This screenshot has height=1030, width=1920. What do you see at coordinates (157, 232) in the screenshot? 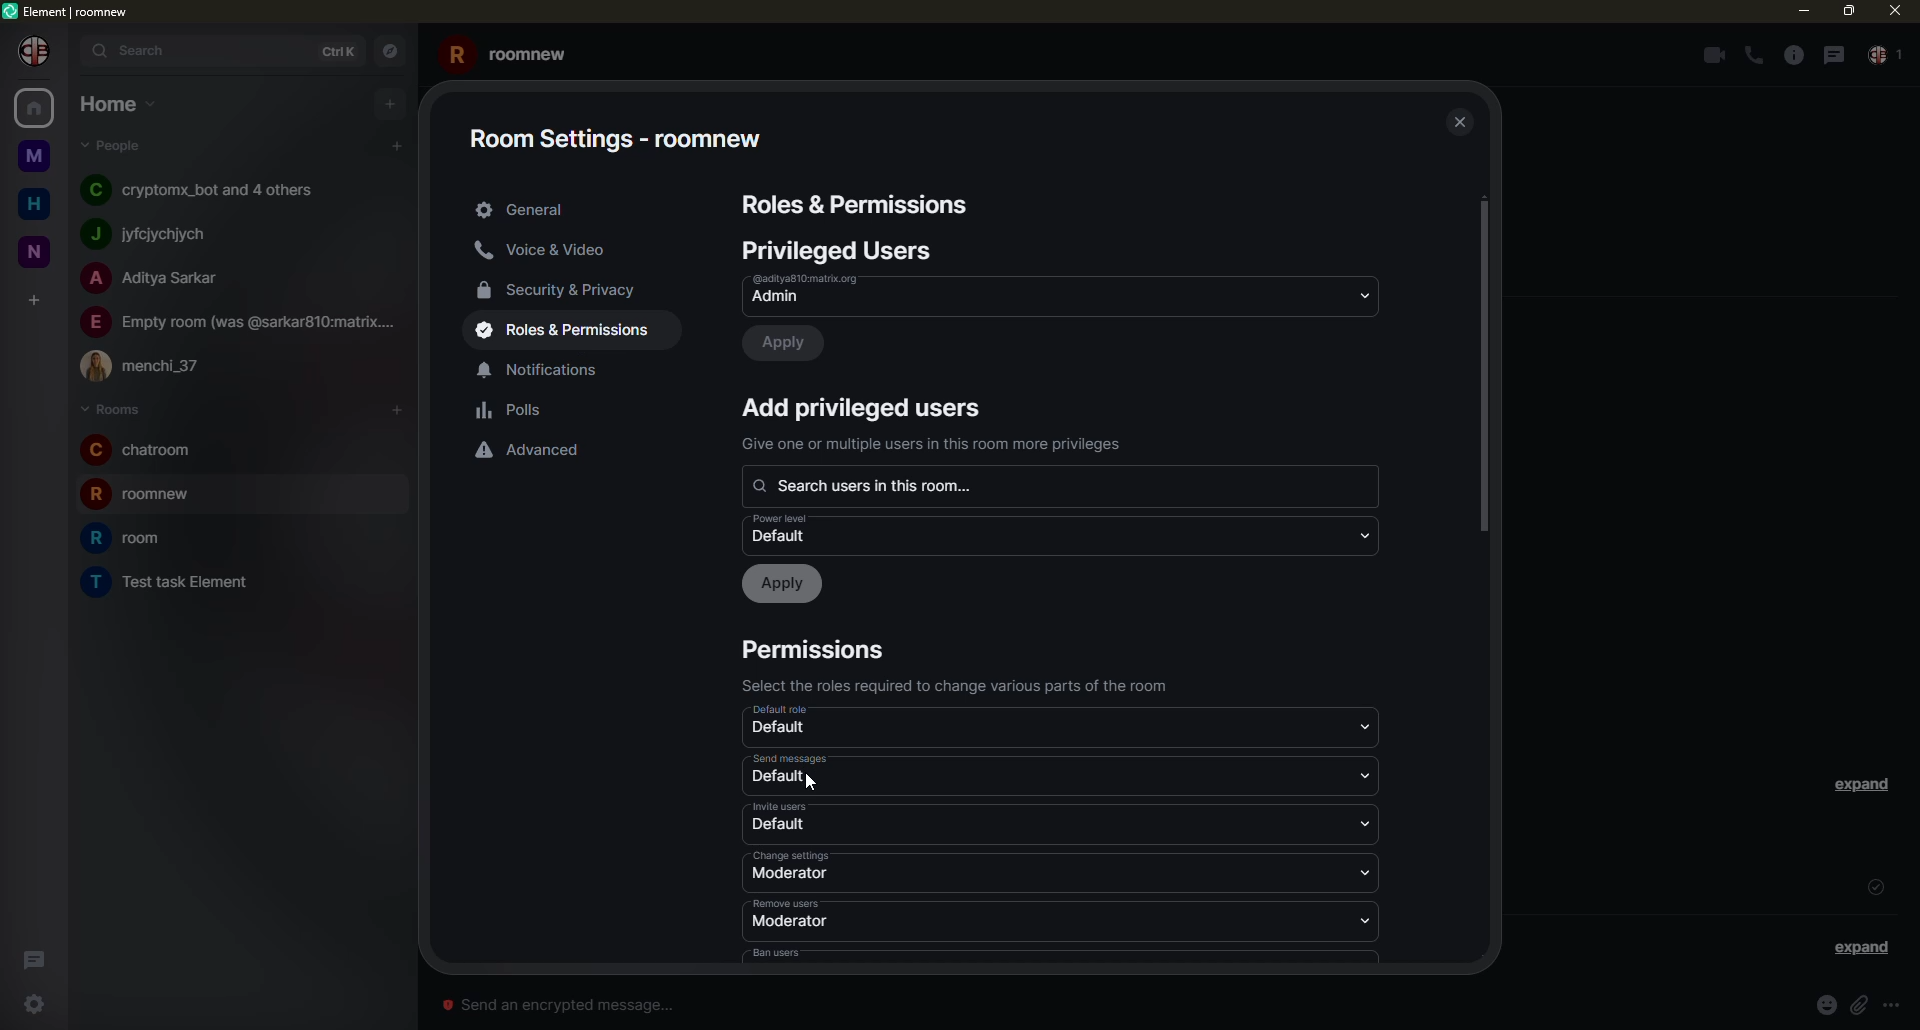
I see `people` at bounding box center [157, 232].